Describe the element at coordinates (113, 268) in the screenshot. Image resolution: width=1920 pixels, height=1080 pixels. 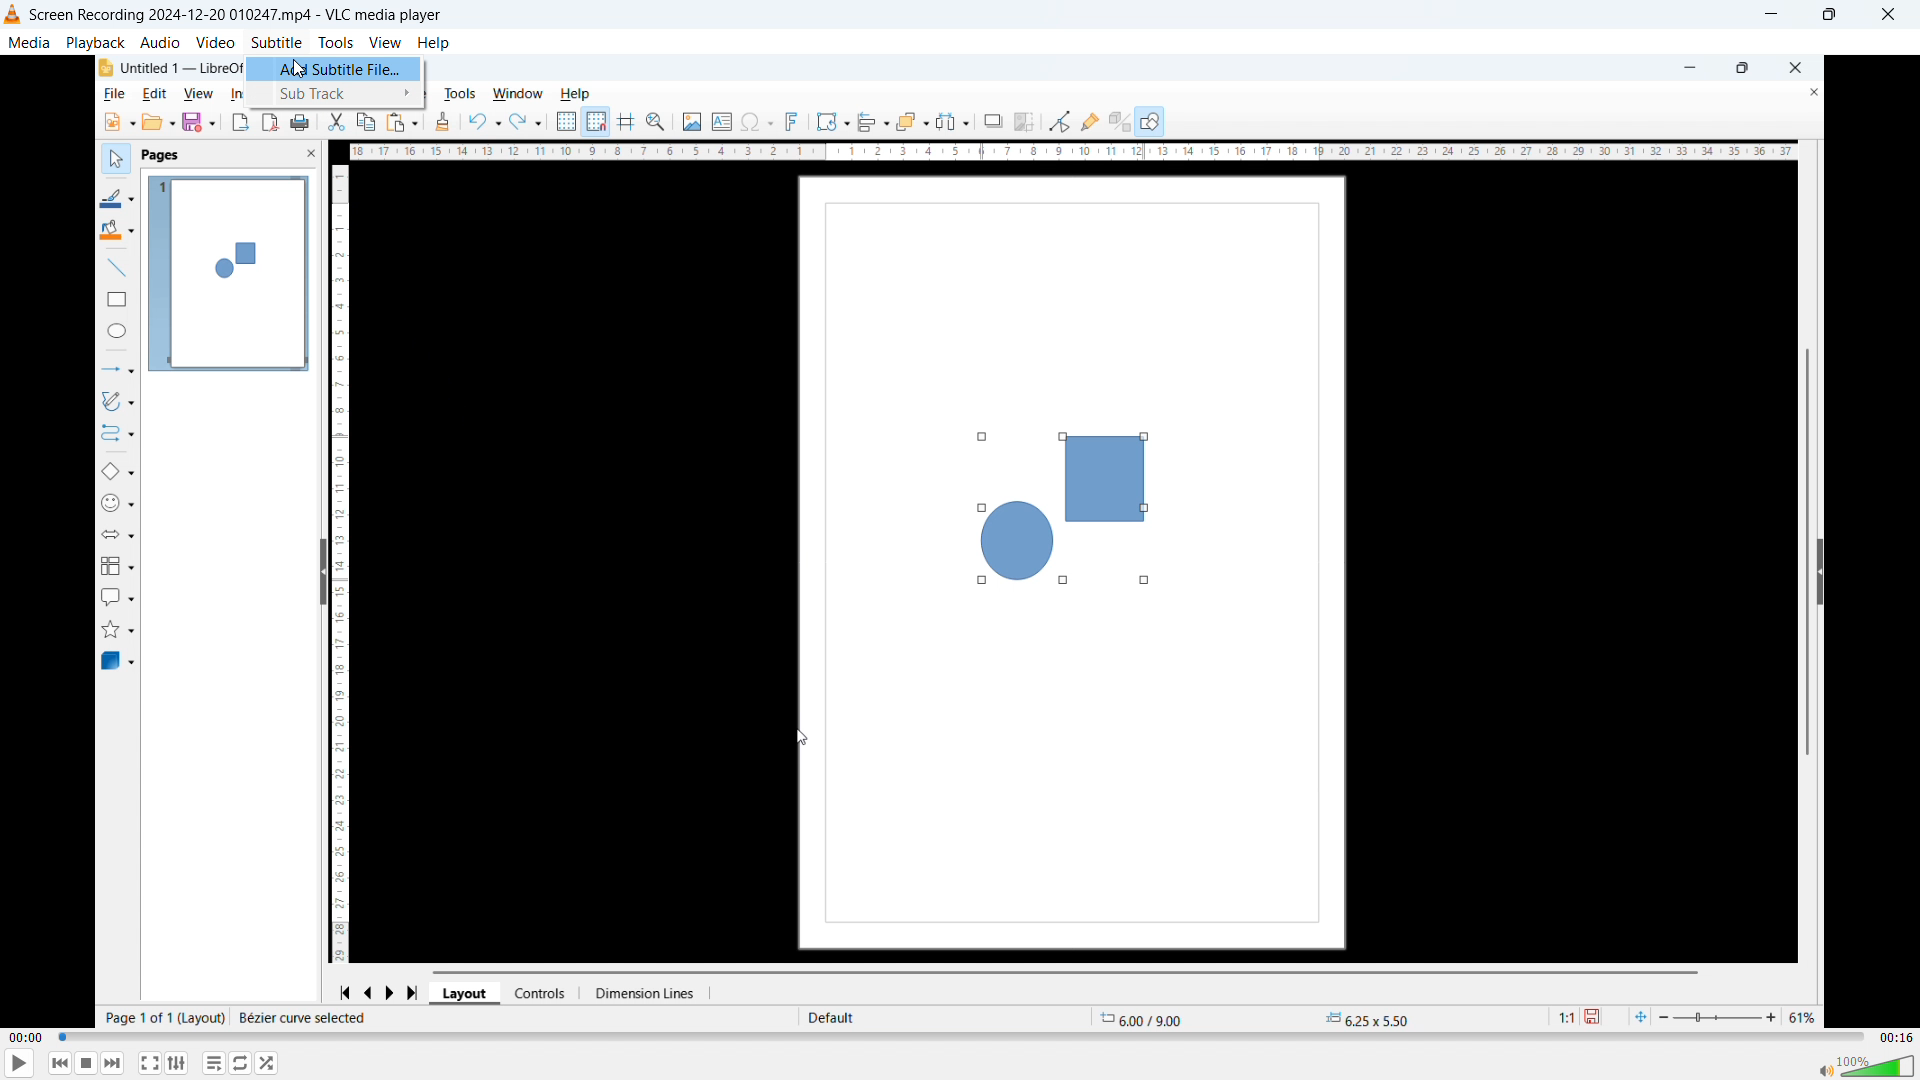
I see `line` at that location.